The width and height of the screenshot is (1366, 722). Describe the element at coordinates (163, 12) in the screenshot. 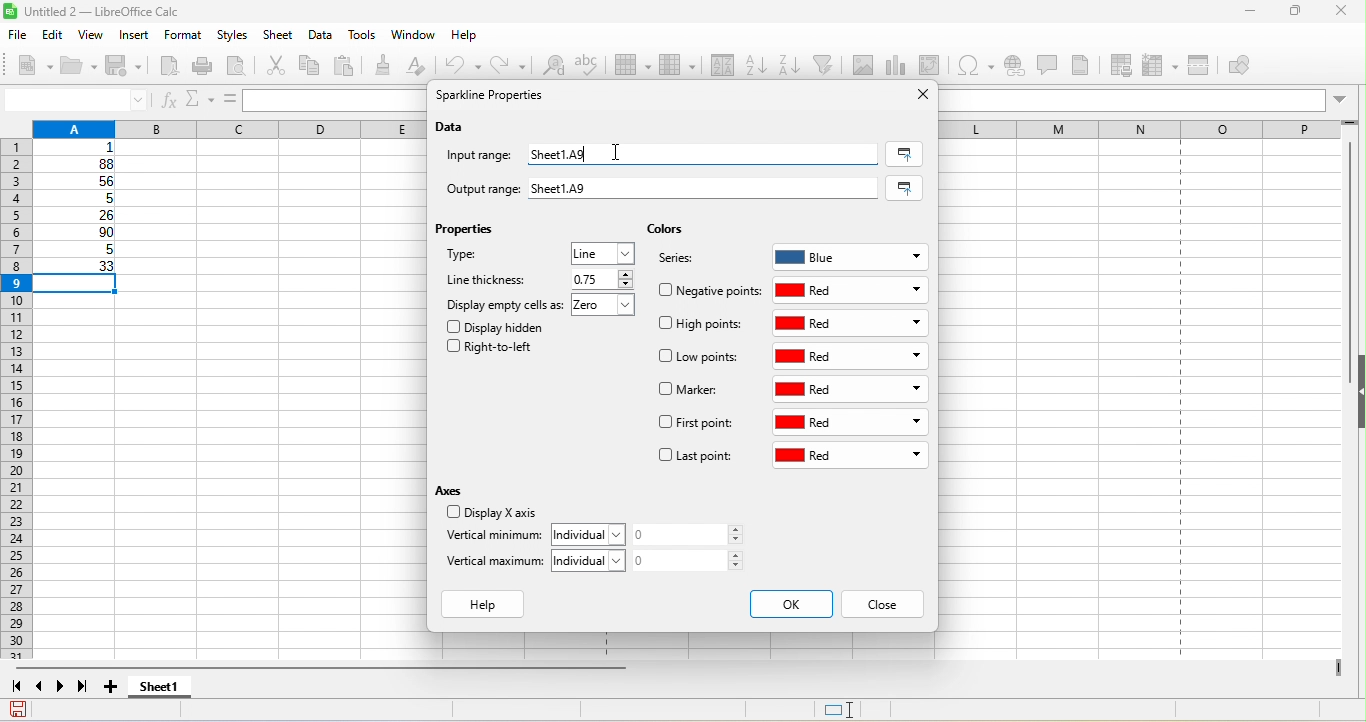

I see `untitled 2-libre office calc` at that location.